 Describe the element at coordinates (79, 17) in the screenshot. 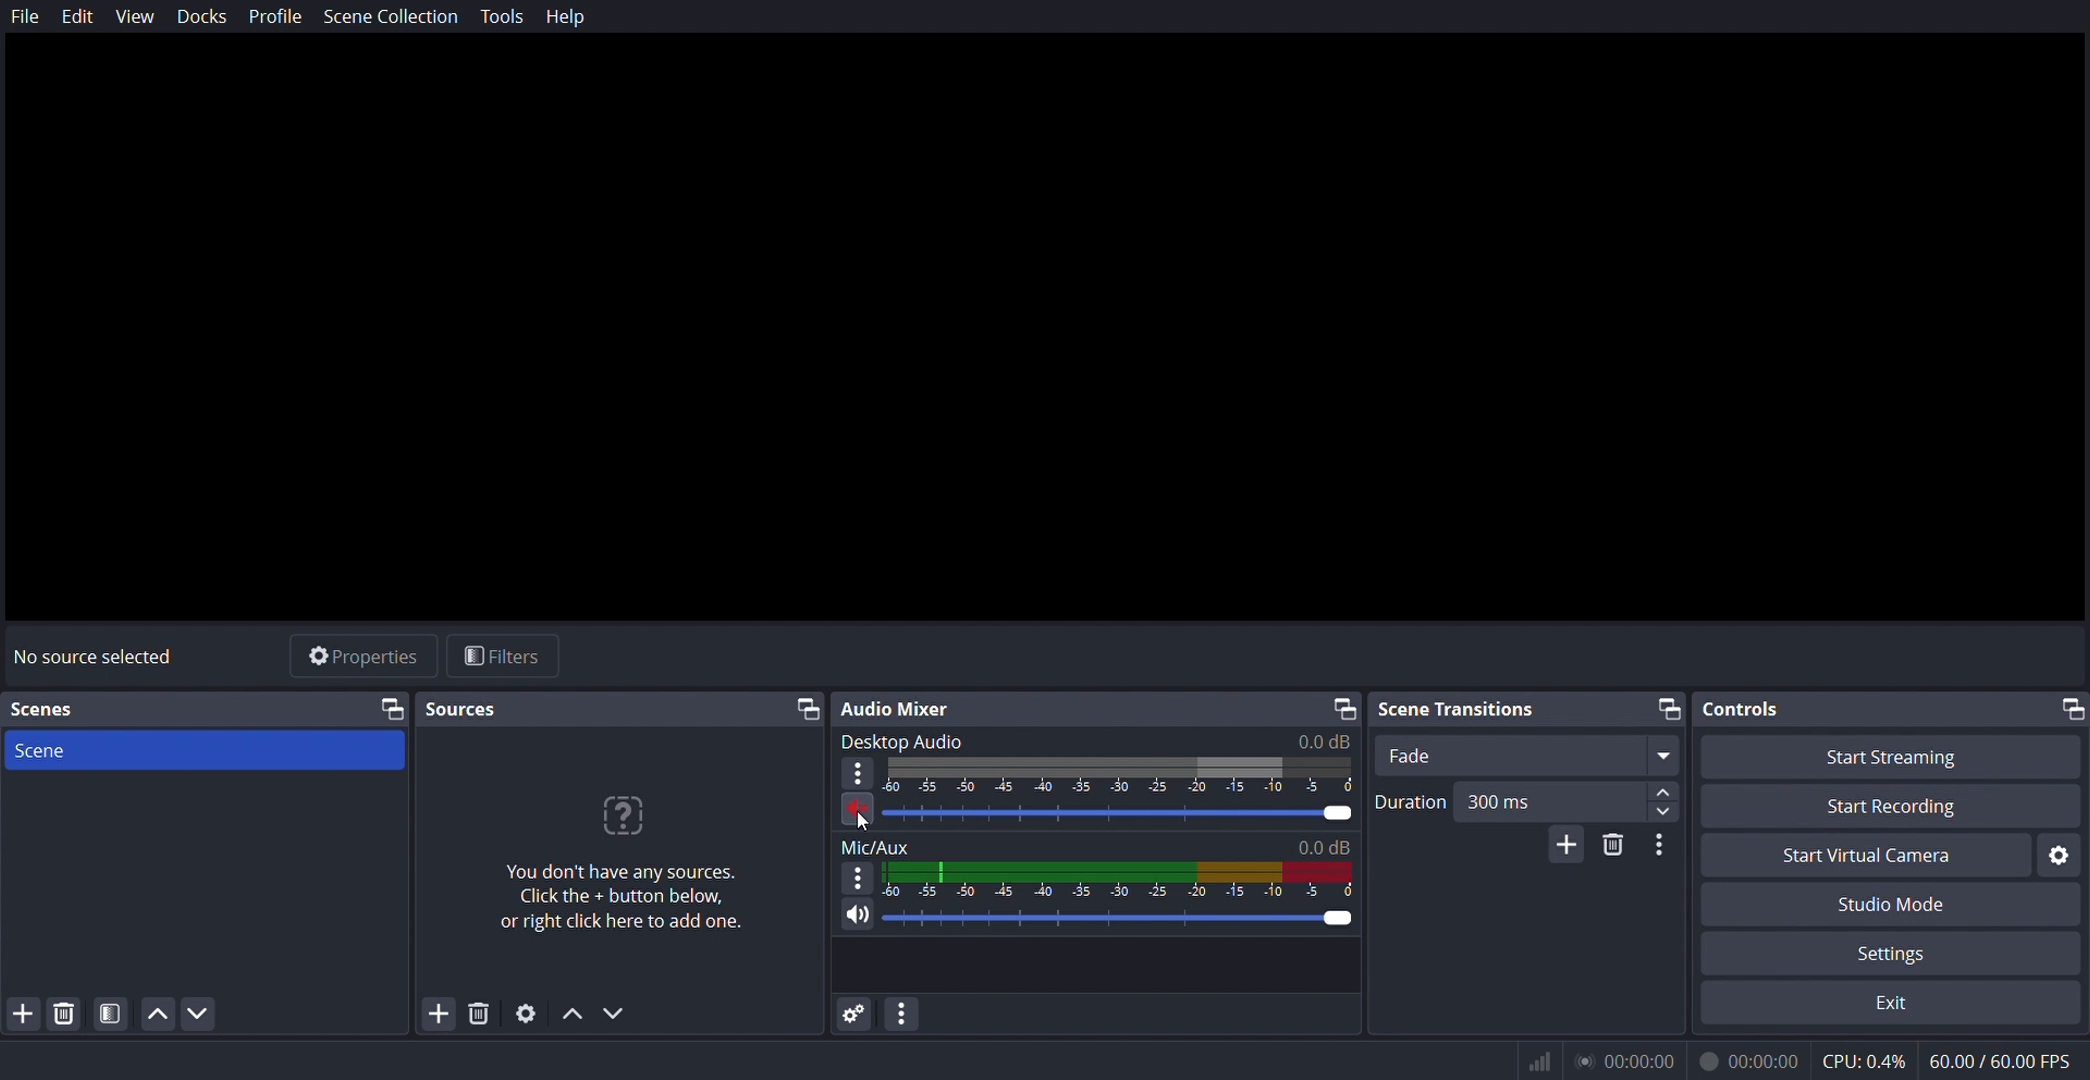

I see `edit` at that location.